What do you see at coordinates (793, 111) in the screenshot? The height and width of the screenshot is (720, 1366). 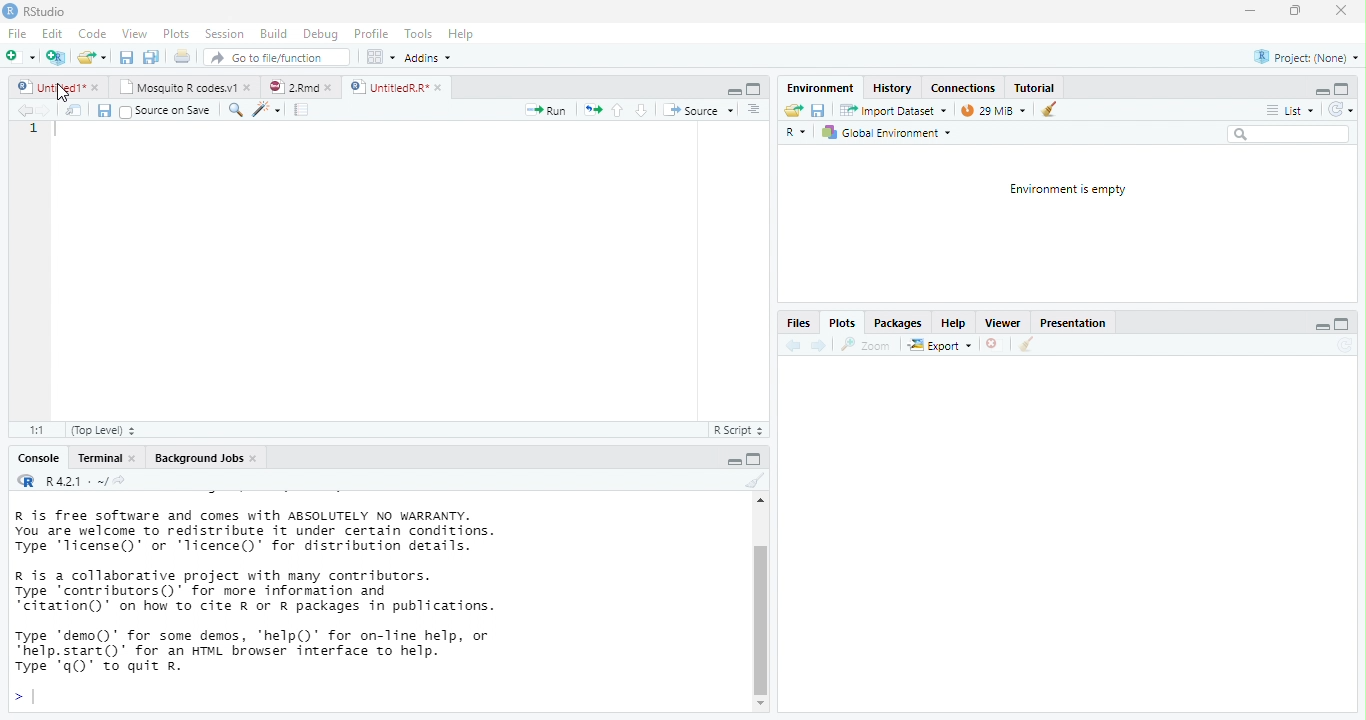 I see `Load workspace` at bounding box center [793, 111].